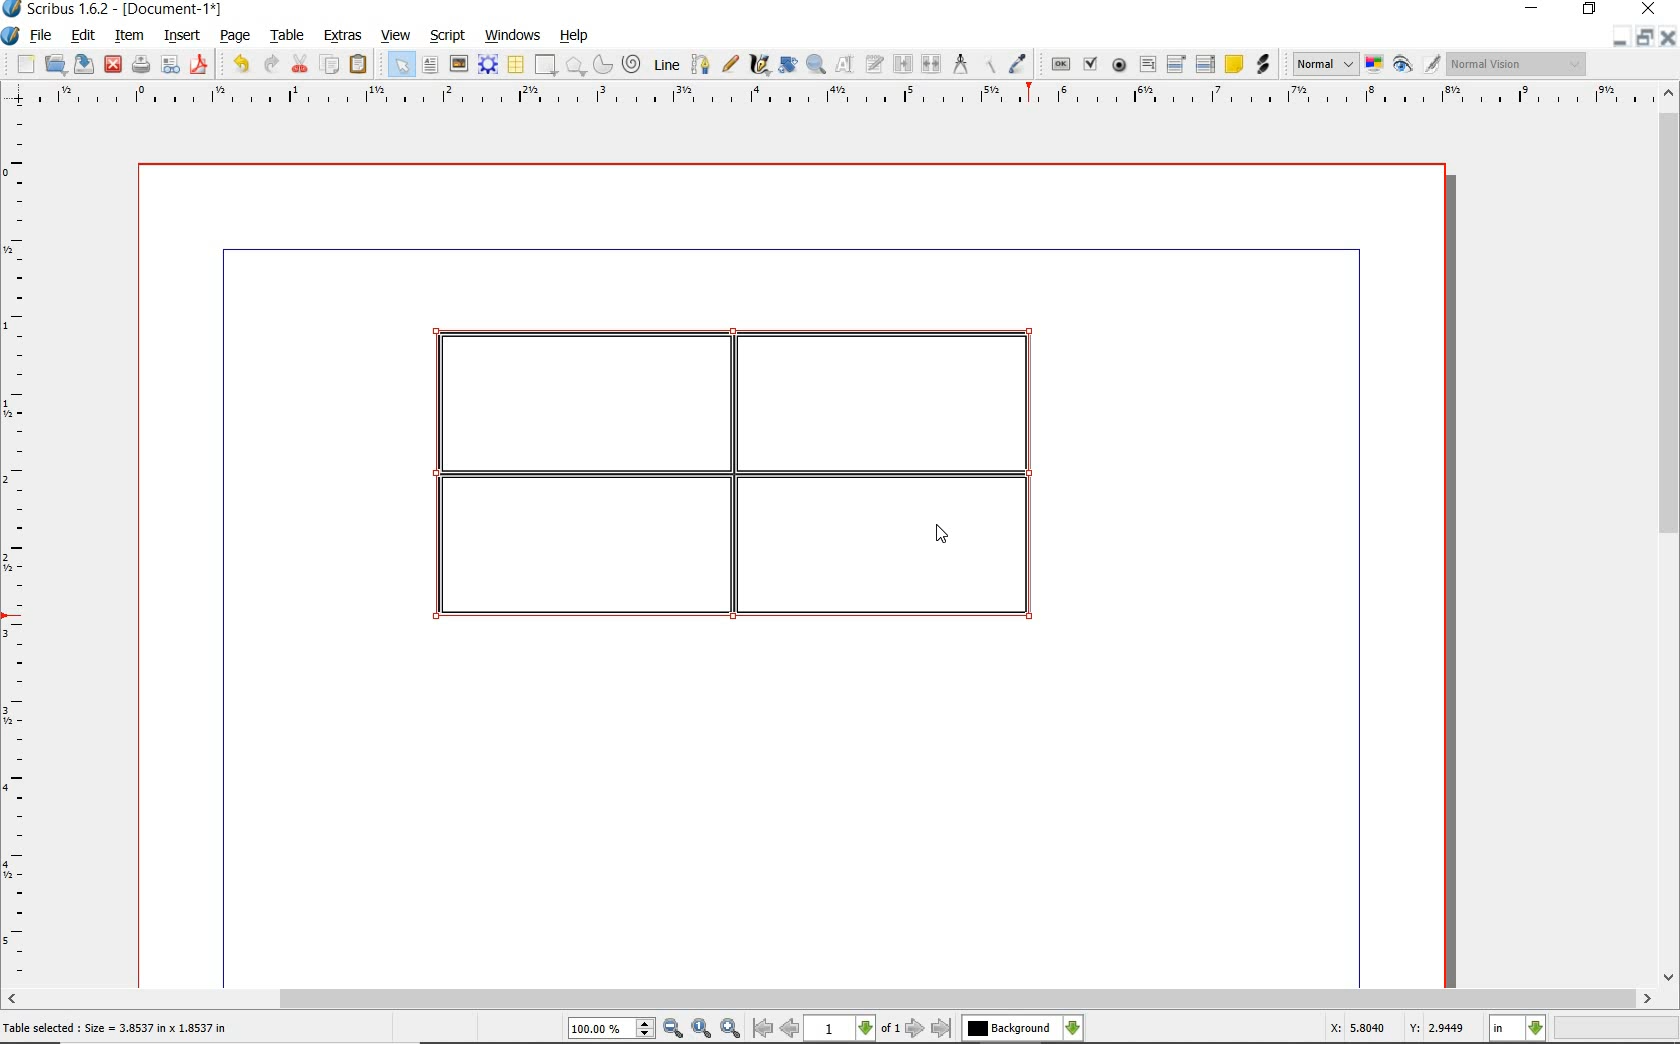  Describe the element at coordinates (1618, 38) in the screenshot. I see `minimize` at that location.